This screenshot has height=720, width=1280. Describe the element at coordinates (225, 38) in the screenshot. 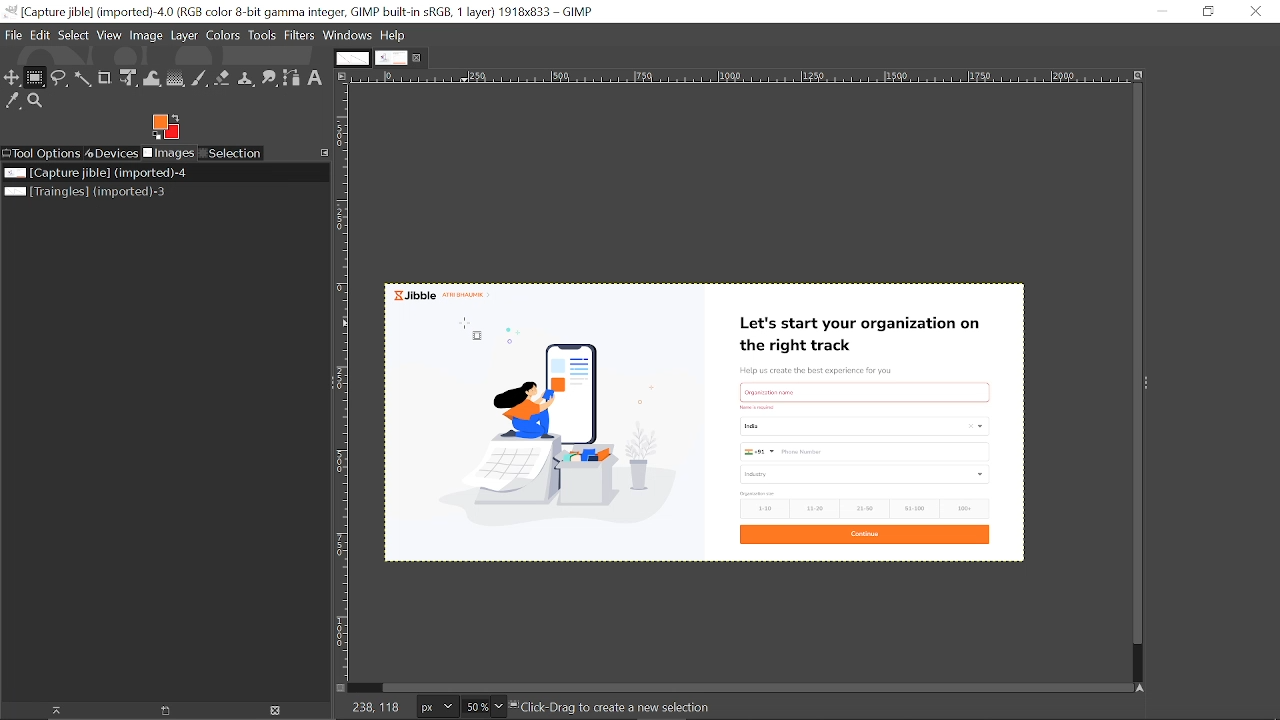

I see `Colors` at that location.